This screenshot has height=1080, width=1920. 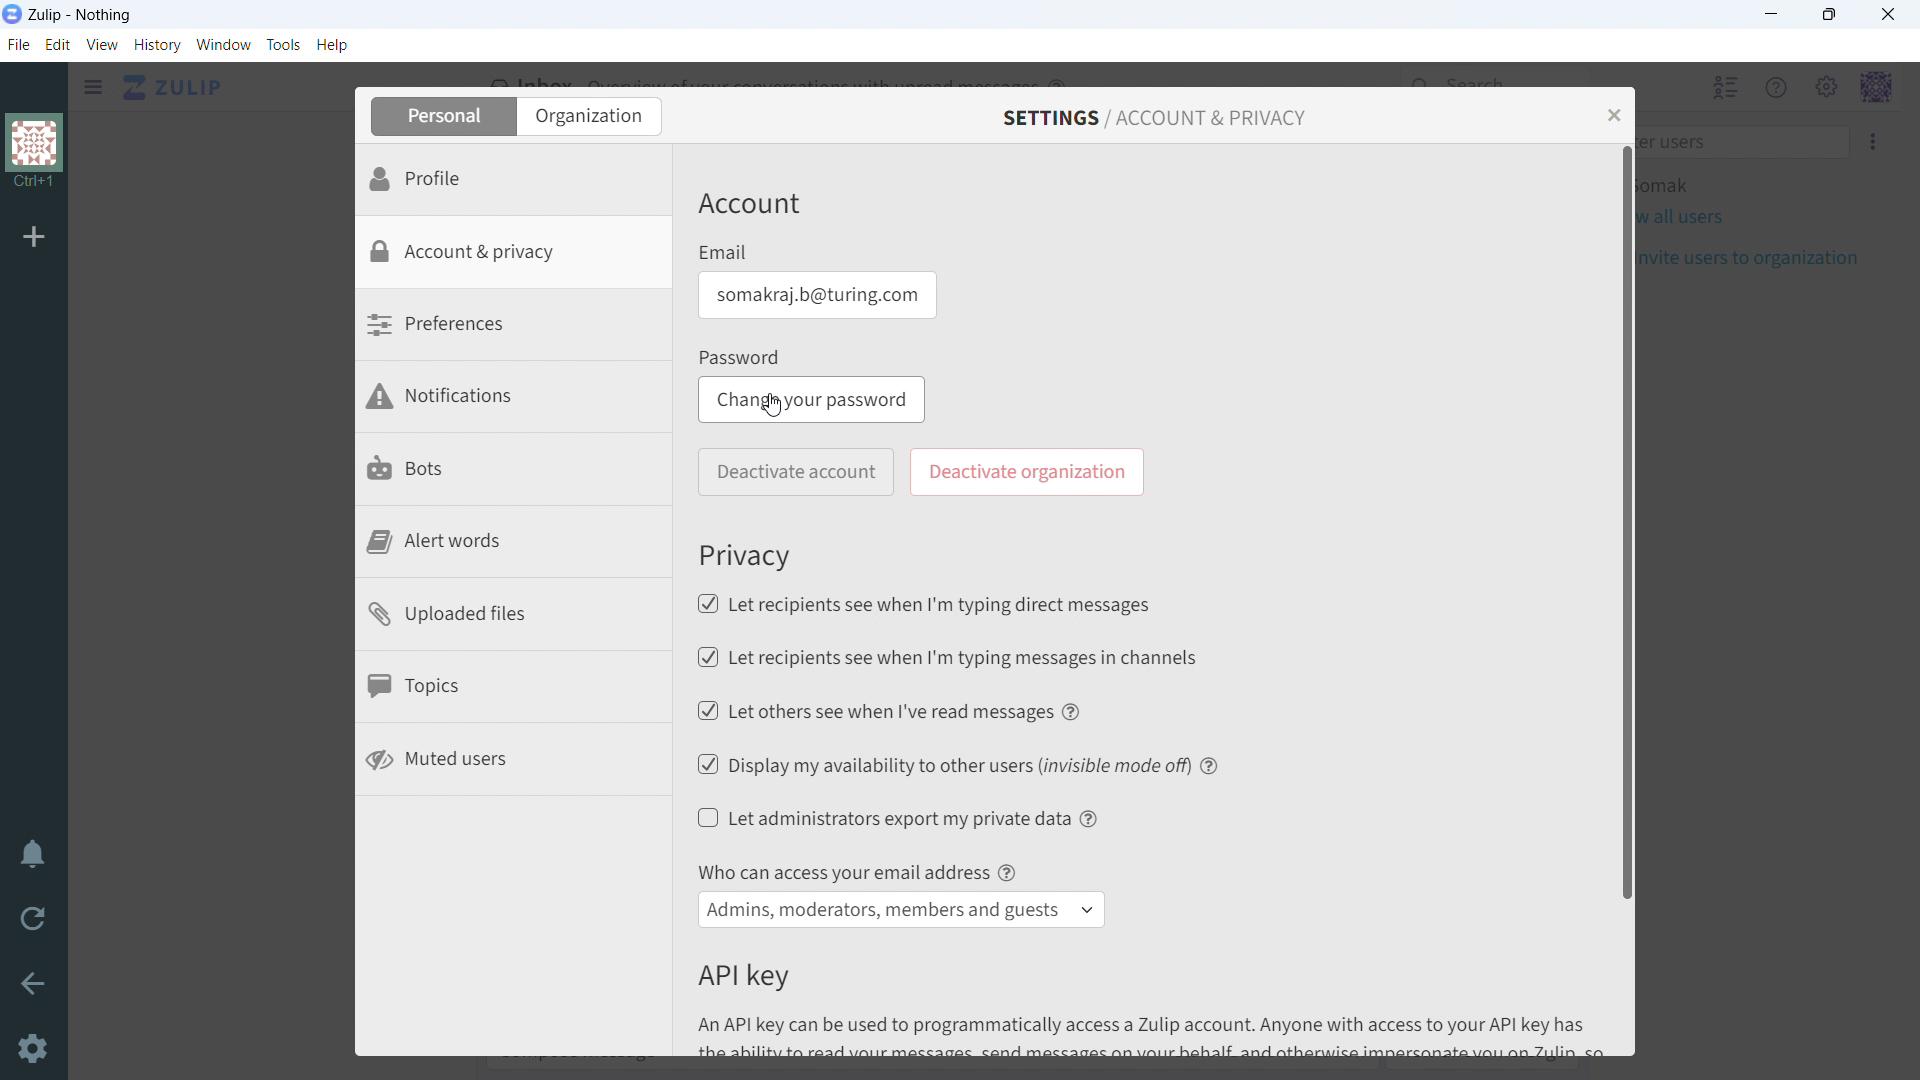 I want to click on bots, so click(x=516, y=472).